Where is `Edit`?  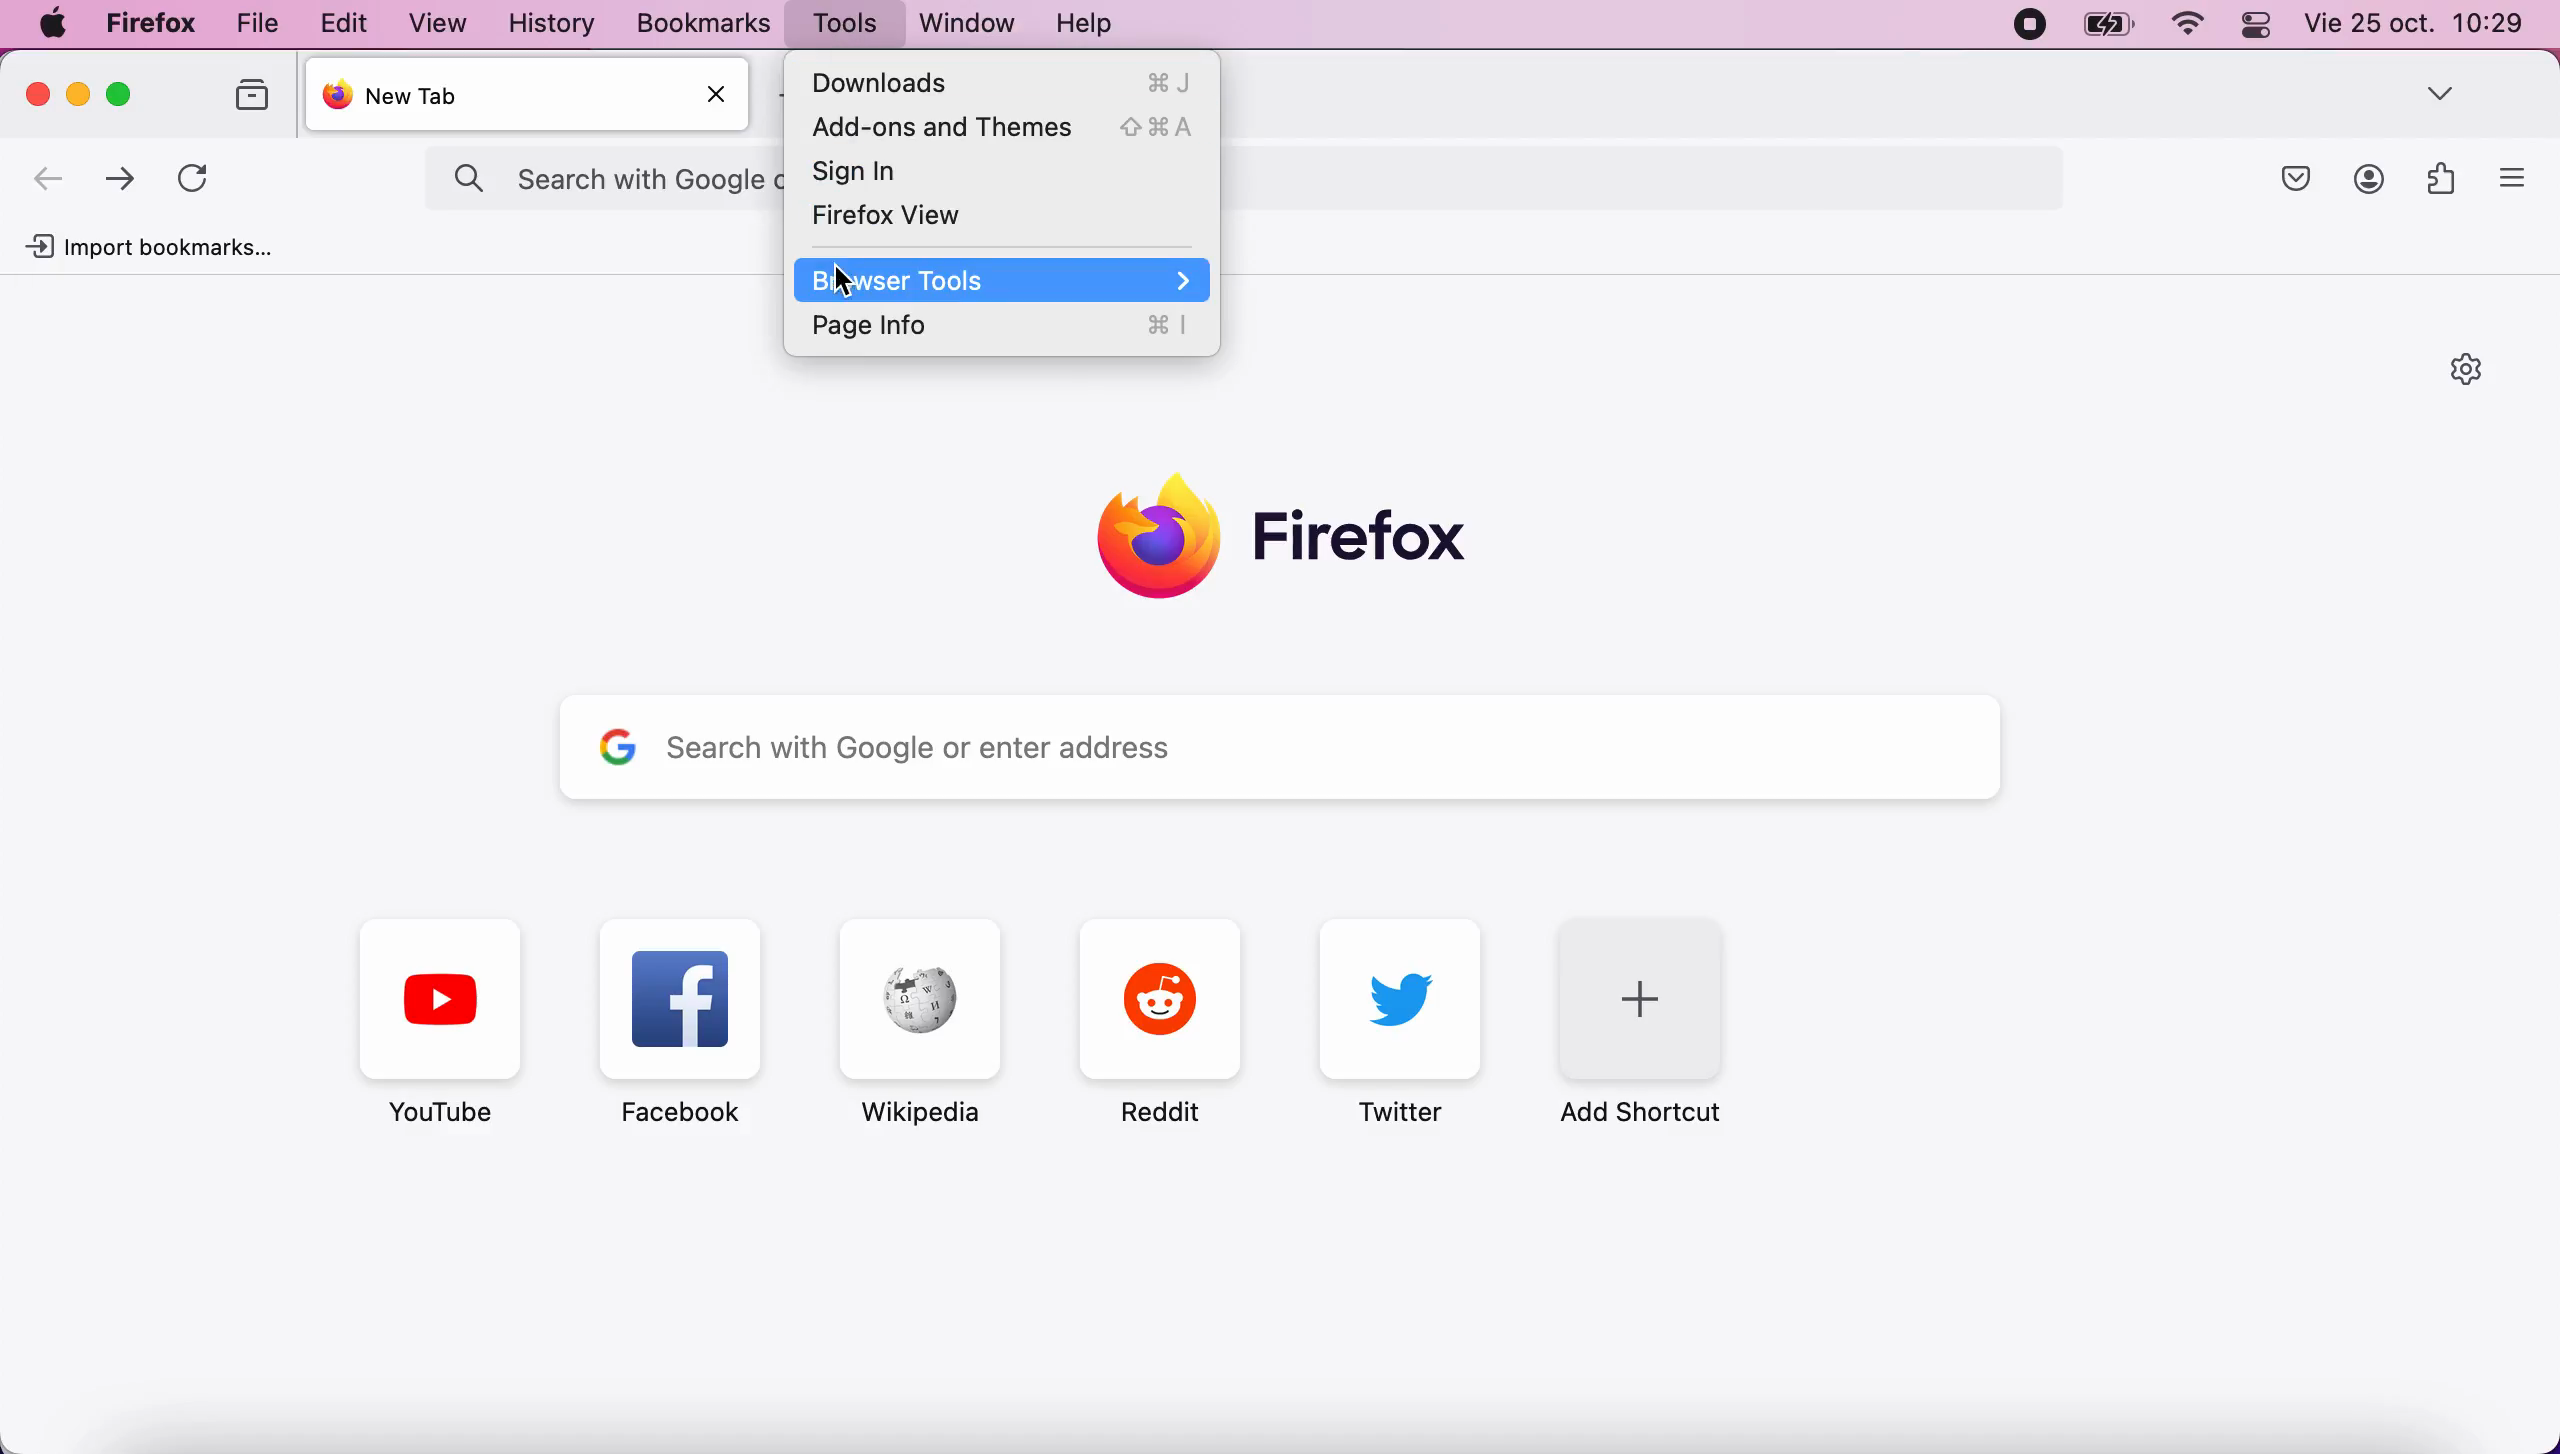
Edit is located at coordinates (345, 23).